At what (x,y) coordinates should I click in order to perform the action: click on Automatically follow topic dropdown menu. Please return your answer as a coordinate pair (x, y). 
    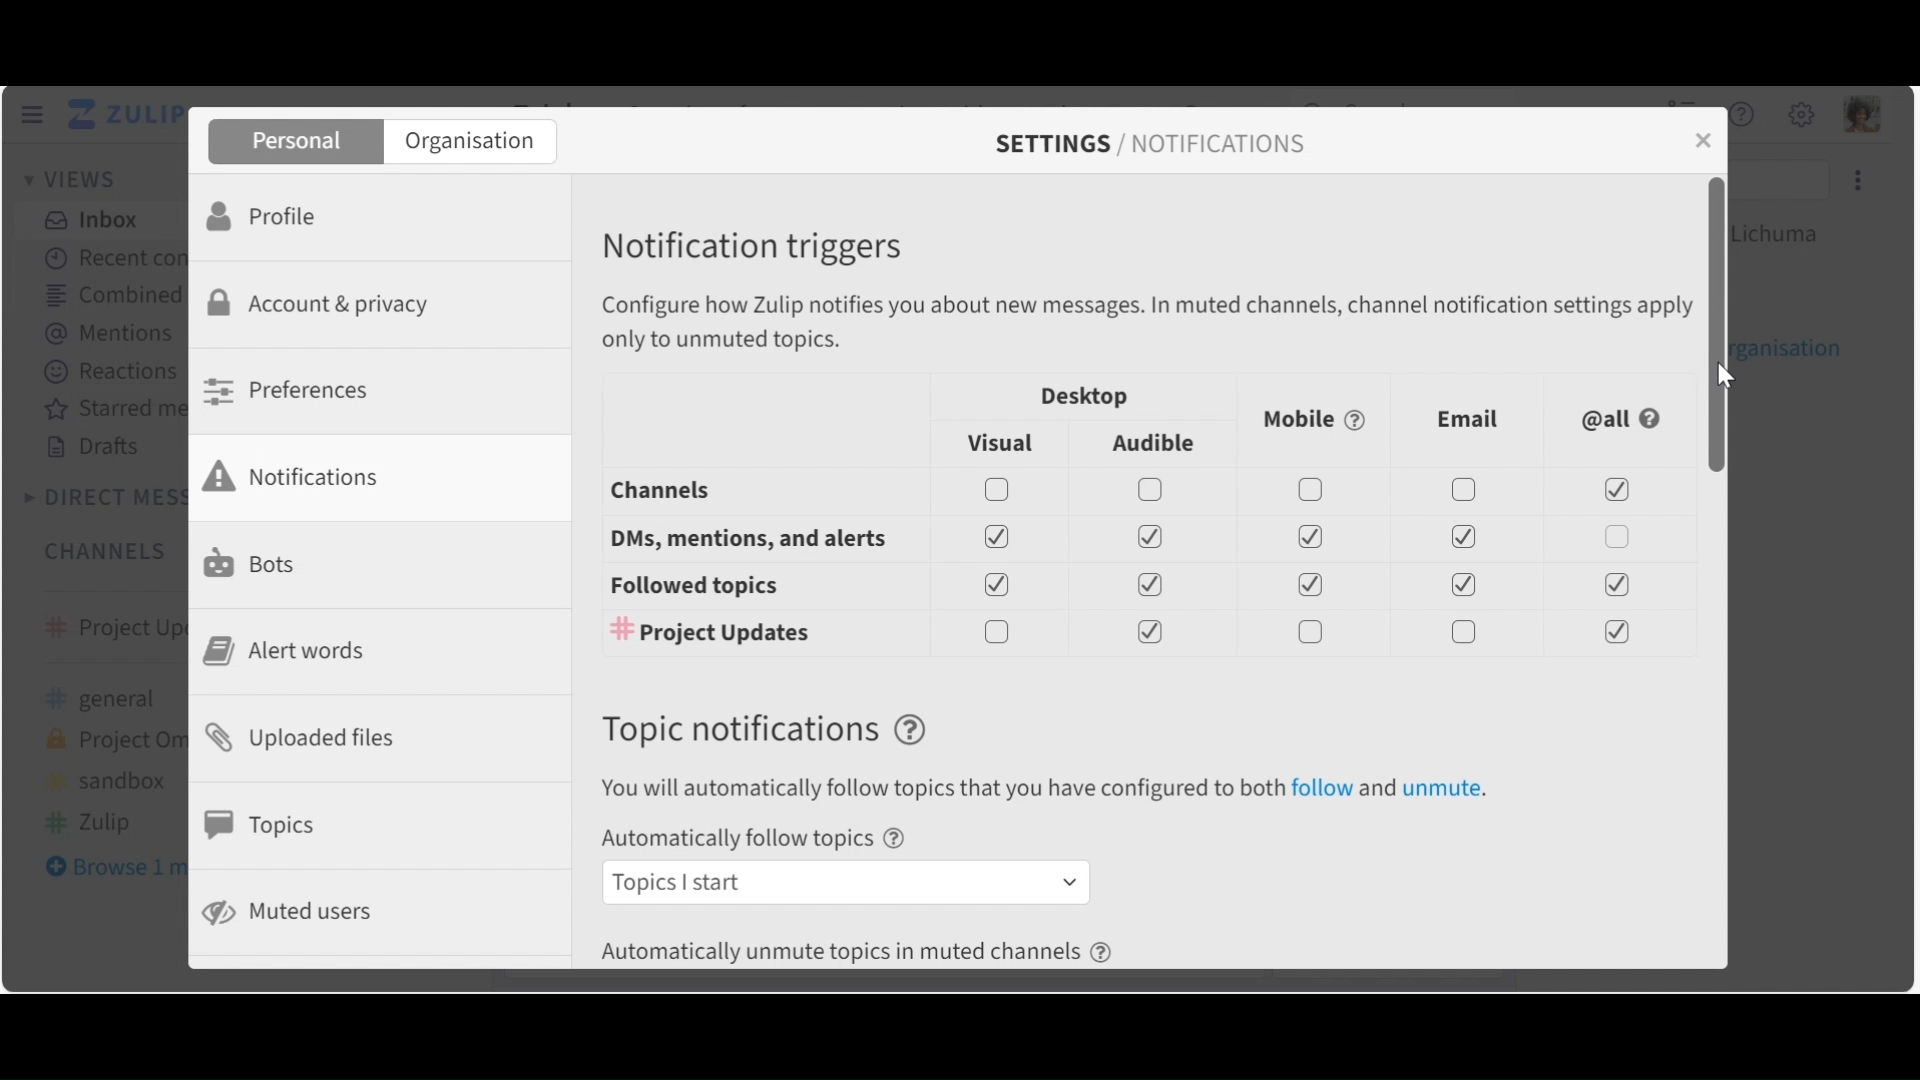
    Looking at the image, I should click on (844, 882).